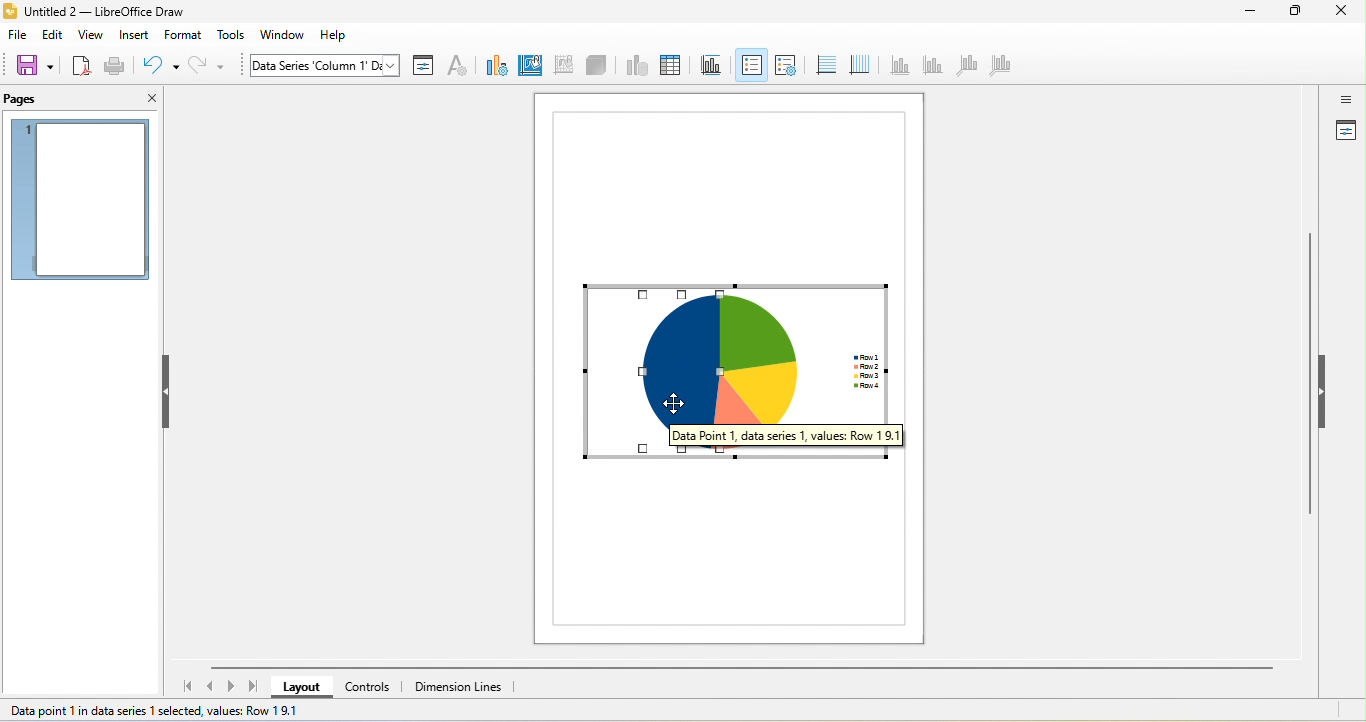  What do you see at coordinates (1322, 389) in the screenshot?
I see `hide` at bounding box center [1322, 389].